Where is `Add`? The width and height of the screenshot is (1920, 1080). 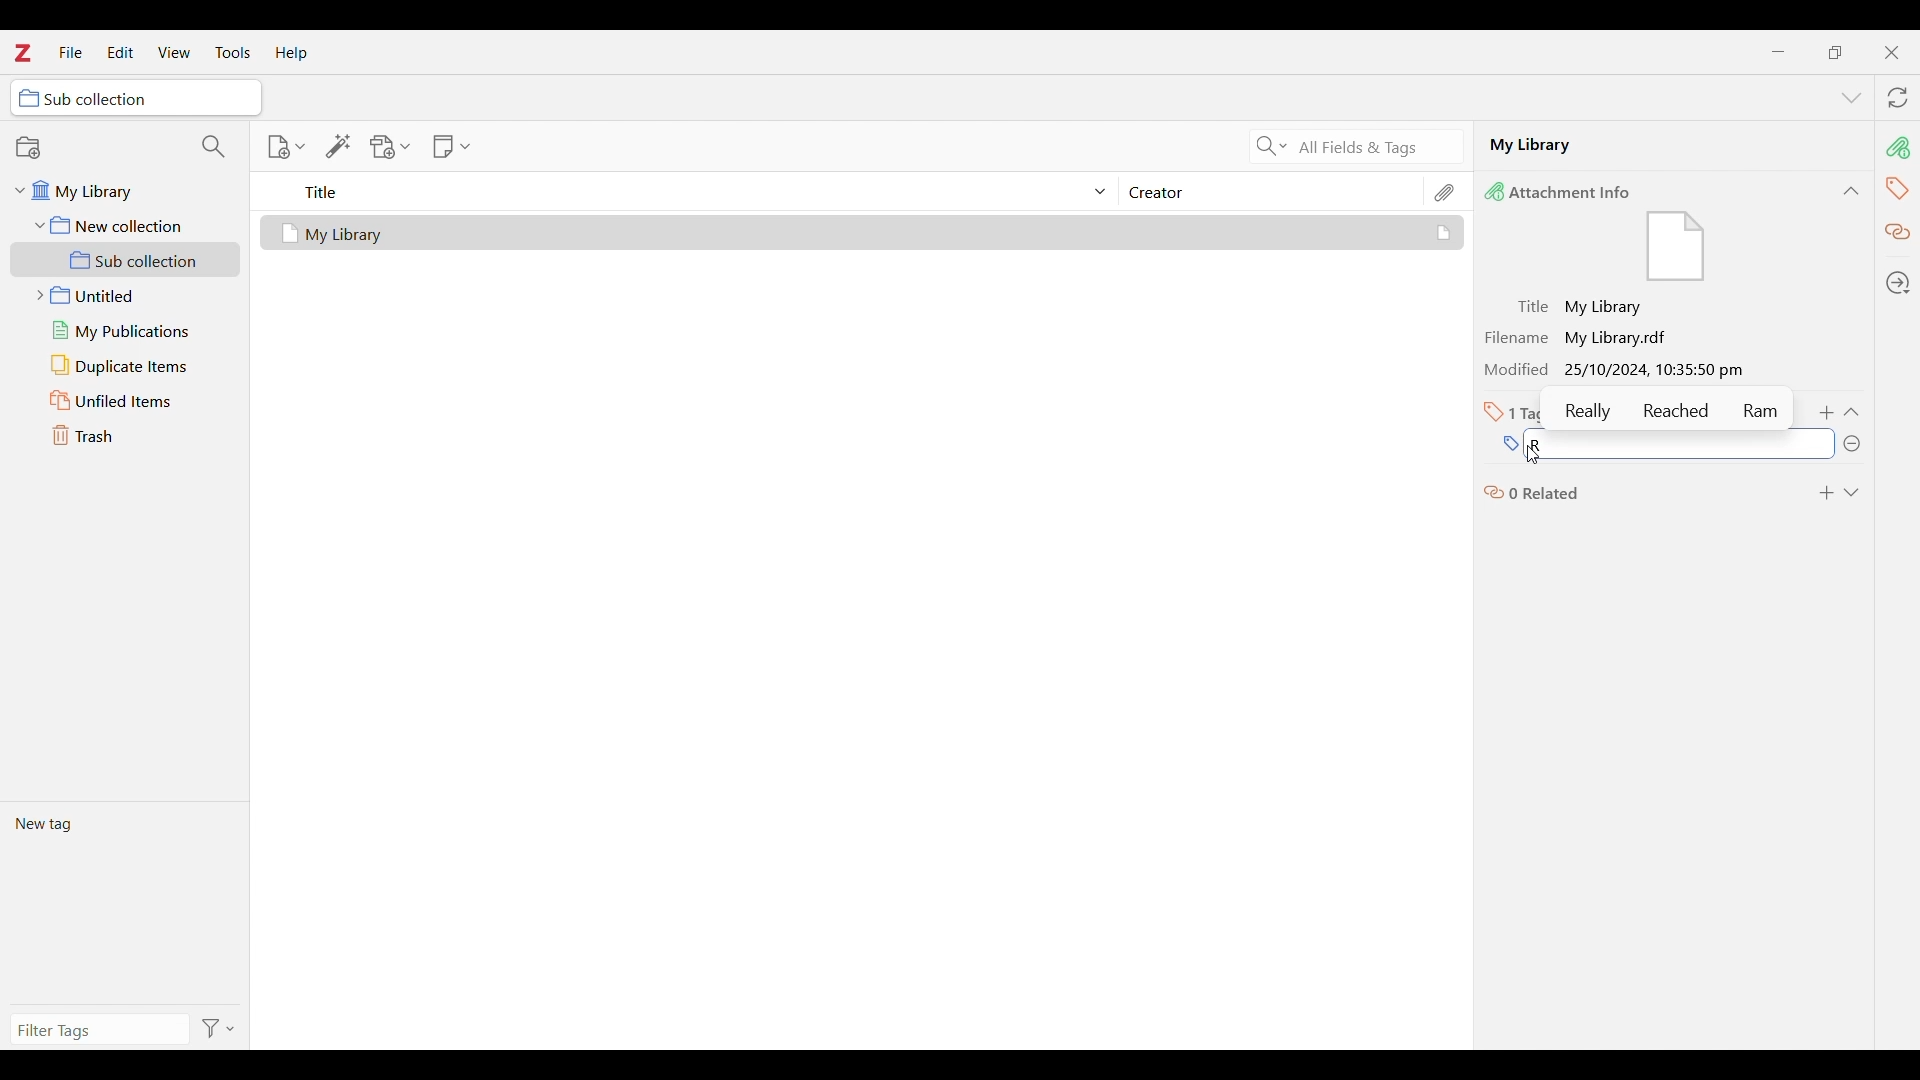
Add is located at coordinates (1826, 493).